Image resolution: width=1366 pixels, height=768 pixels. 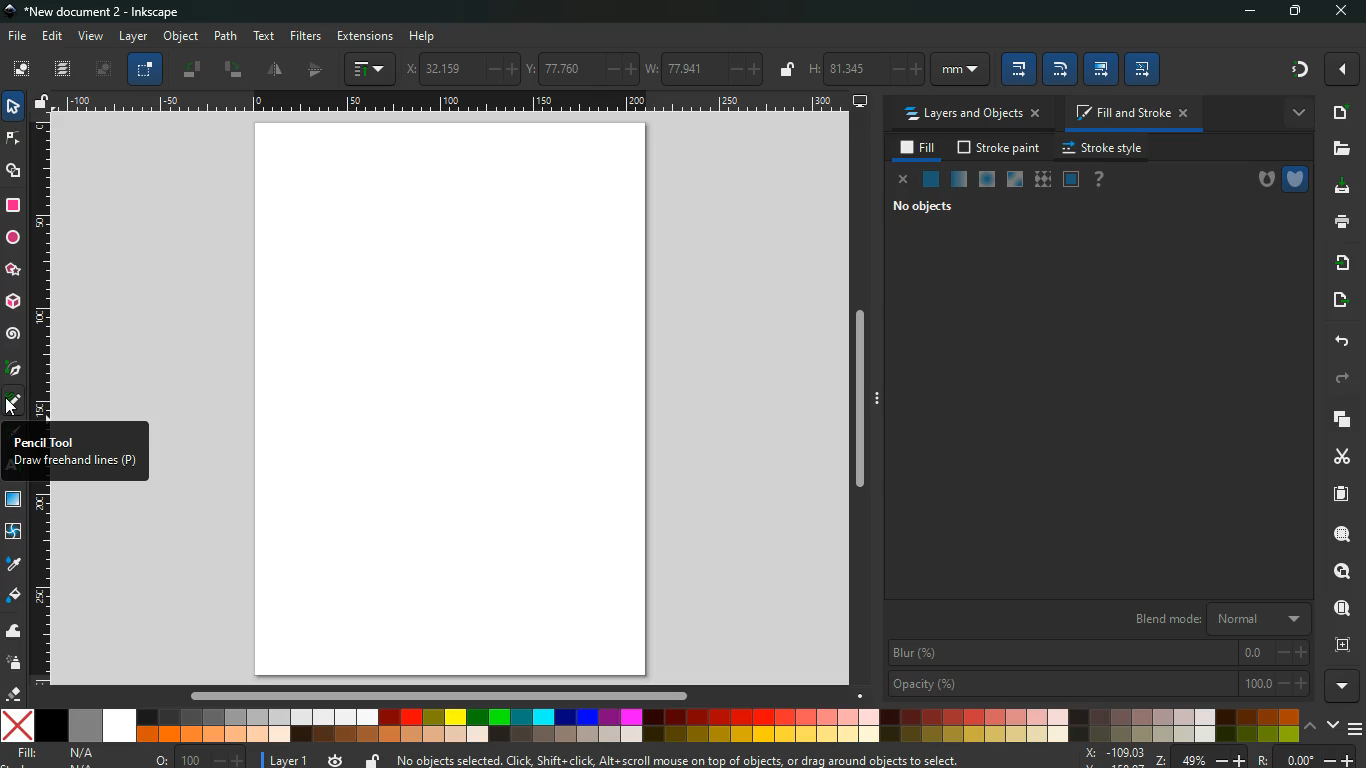 What do you see at coordinates (1042, 179) in the screenshot?
I see `texture` at bounding box center [1042, 179].